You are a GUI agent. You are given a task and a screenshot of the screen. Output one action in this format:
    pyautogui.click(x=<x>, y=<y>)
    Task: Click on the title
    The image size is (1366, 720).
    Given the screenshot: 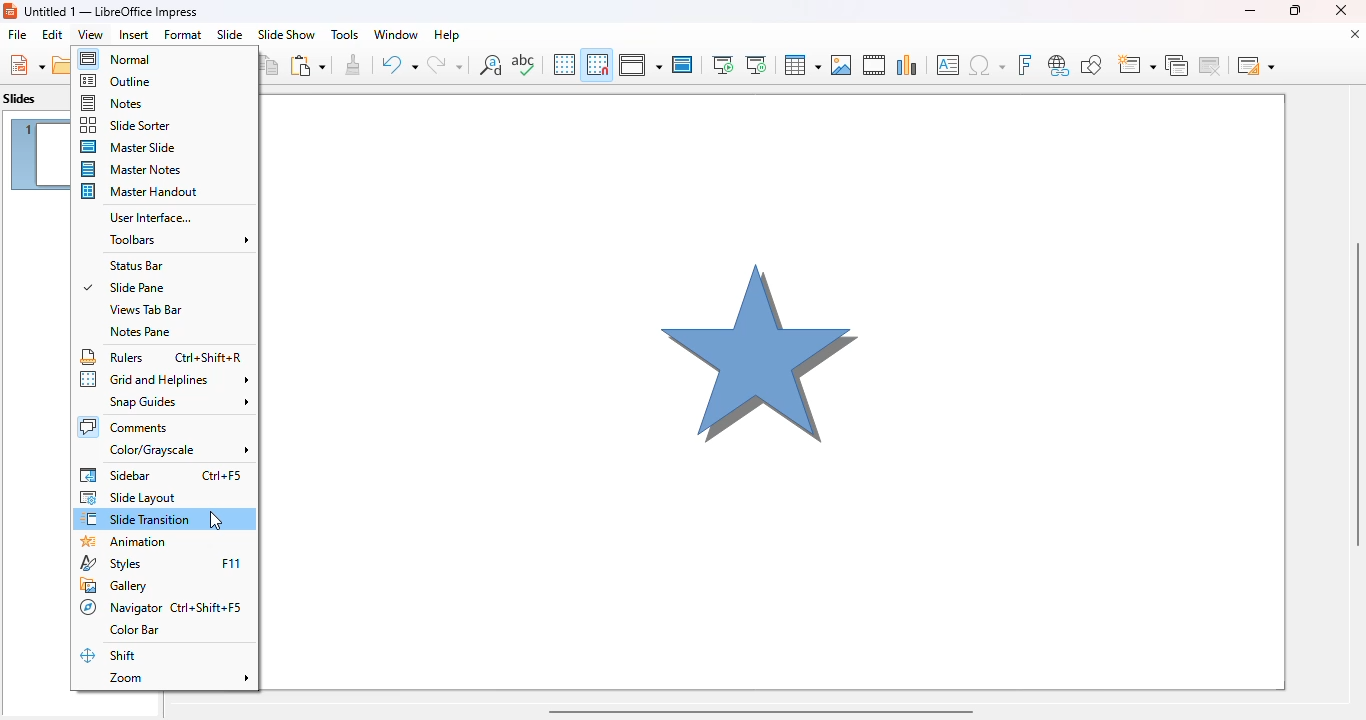 What is the action you would take?
    pyautogui.click(x=550, y=13)
    